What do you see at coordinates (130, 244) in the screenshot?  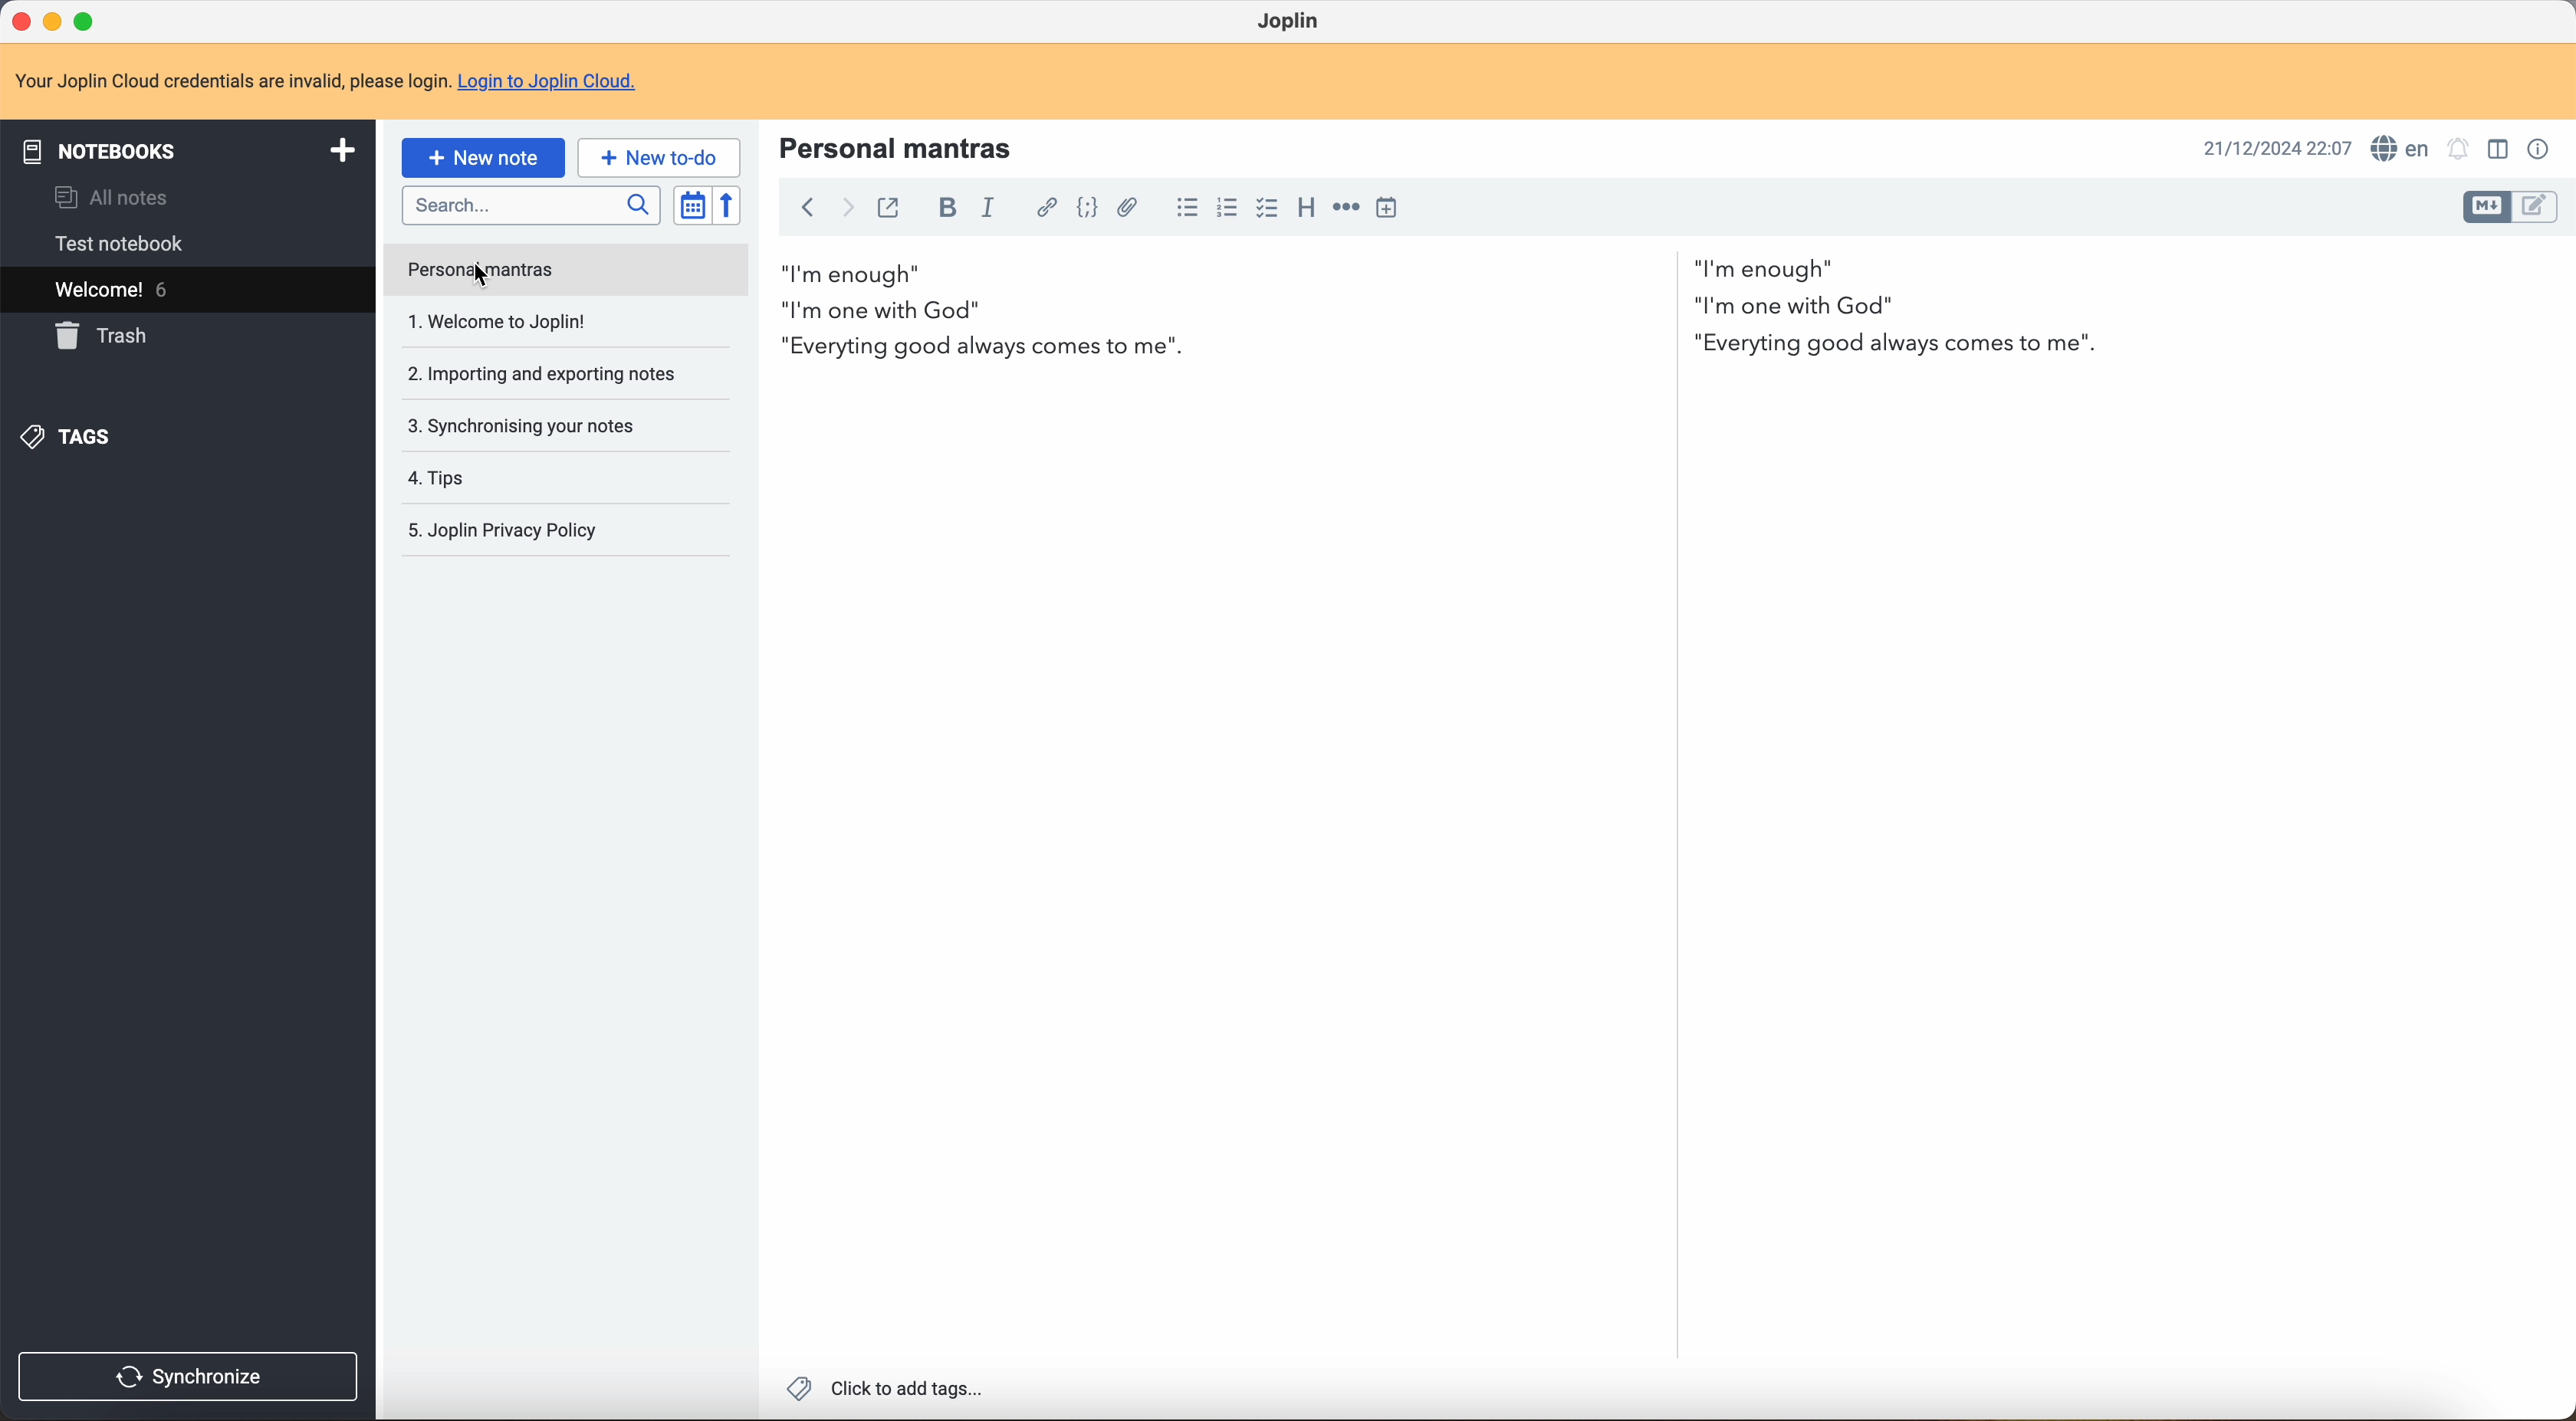 I see `test notebook` at bounding box center [130, 244].